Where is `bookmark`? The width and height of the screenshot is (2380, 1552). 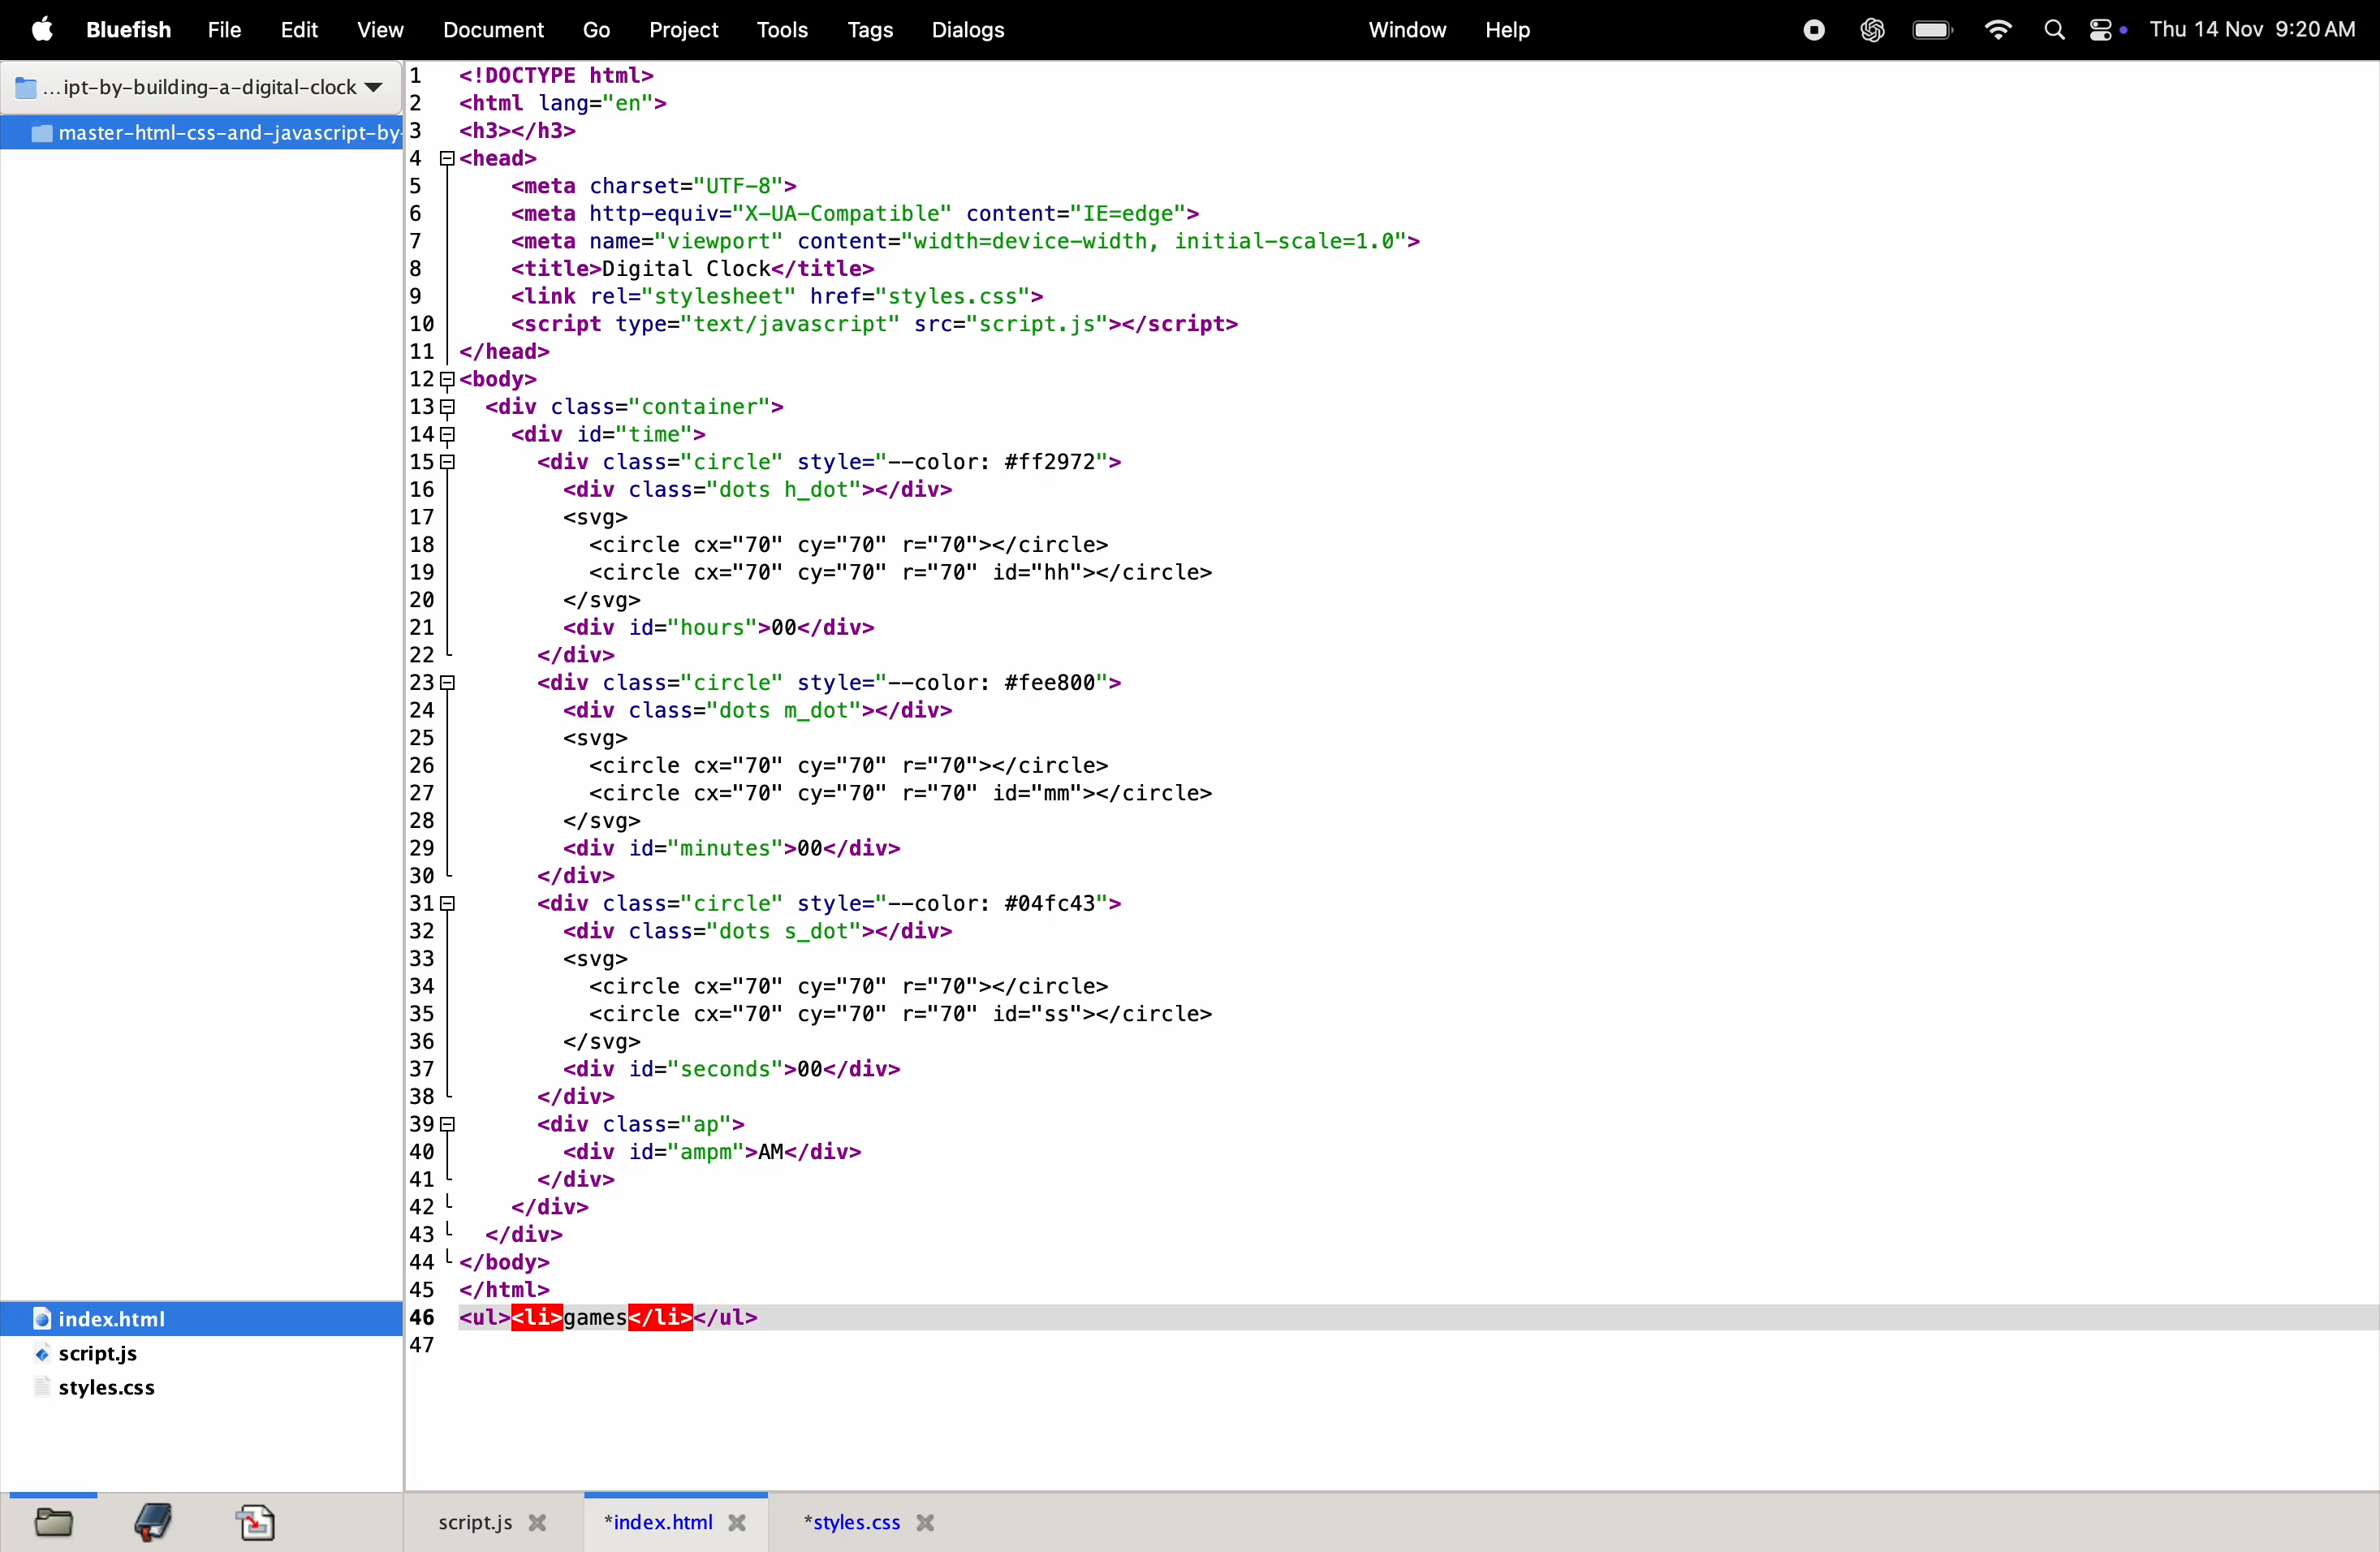 bookmark is located at coordinates (162, 1521).